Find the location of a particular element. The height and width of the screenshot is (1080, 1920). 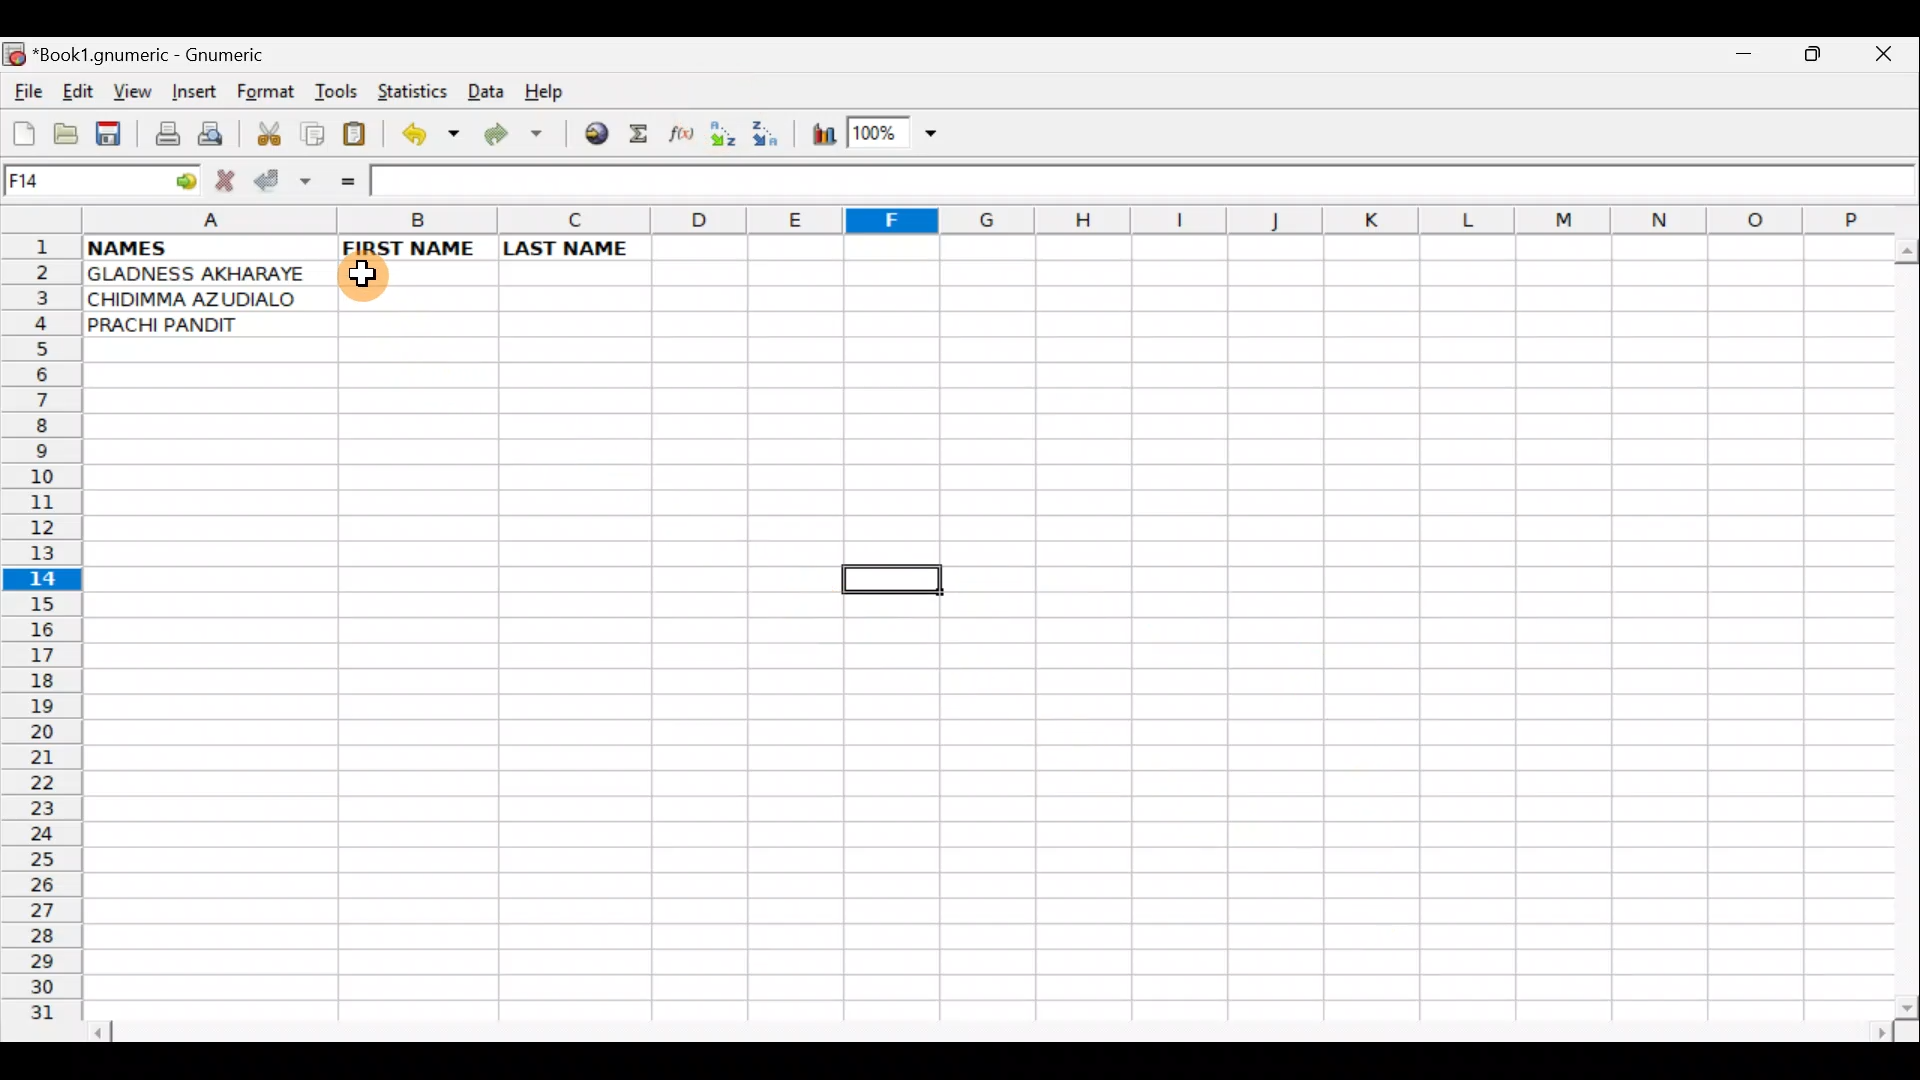

*Book1.gnumeric - Gnumeric is located at coordinates (167, 55).